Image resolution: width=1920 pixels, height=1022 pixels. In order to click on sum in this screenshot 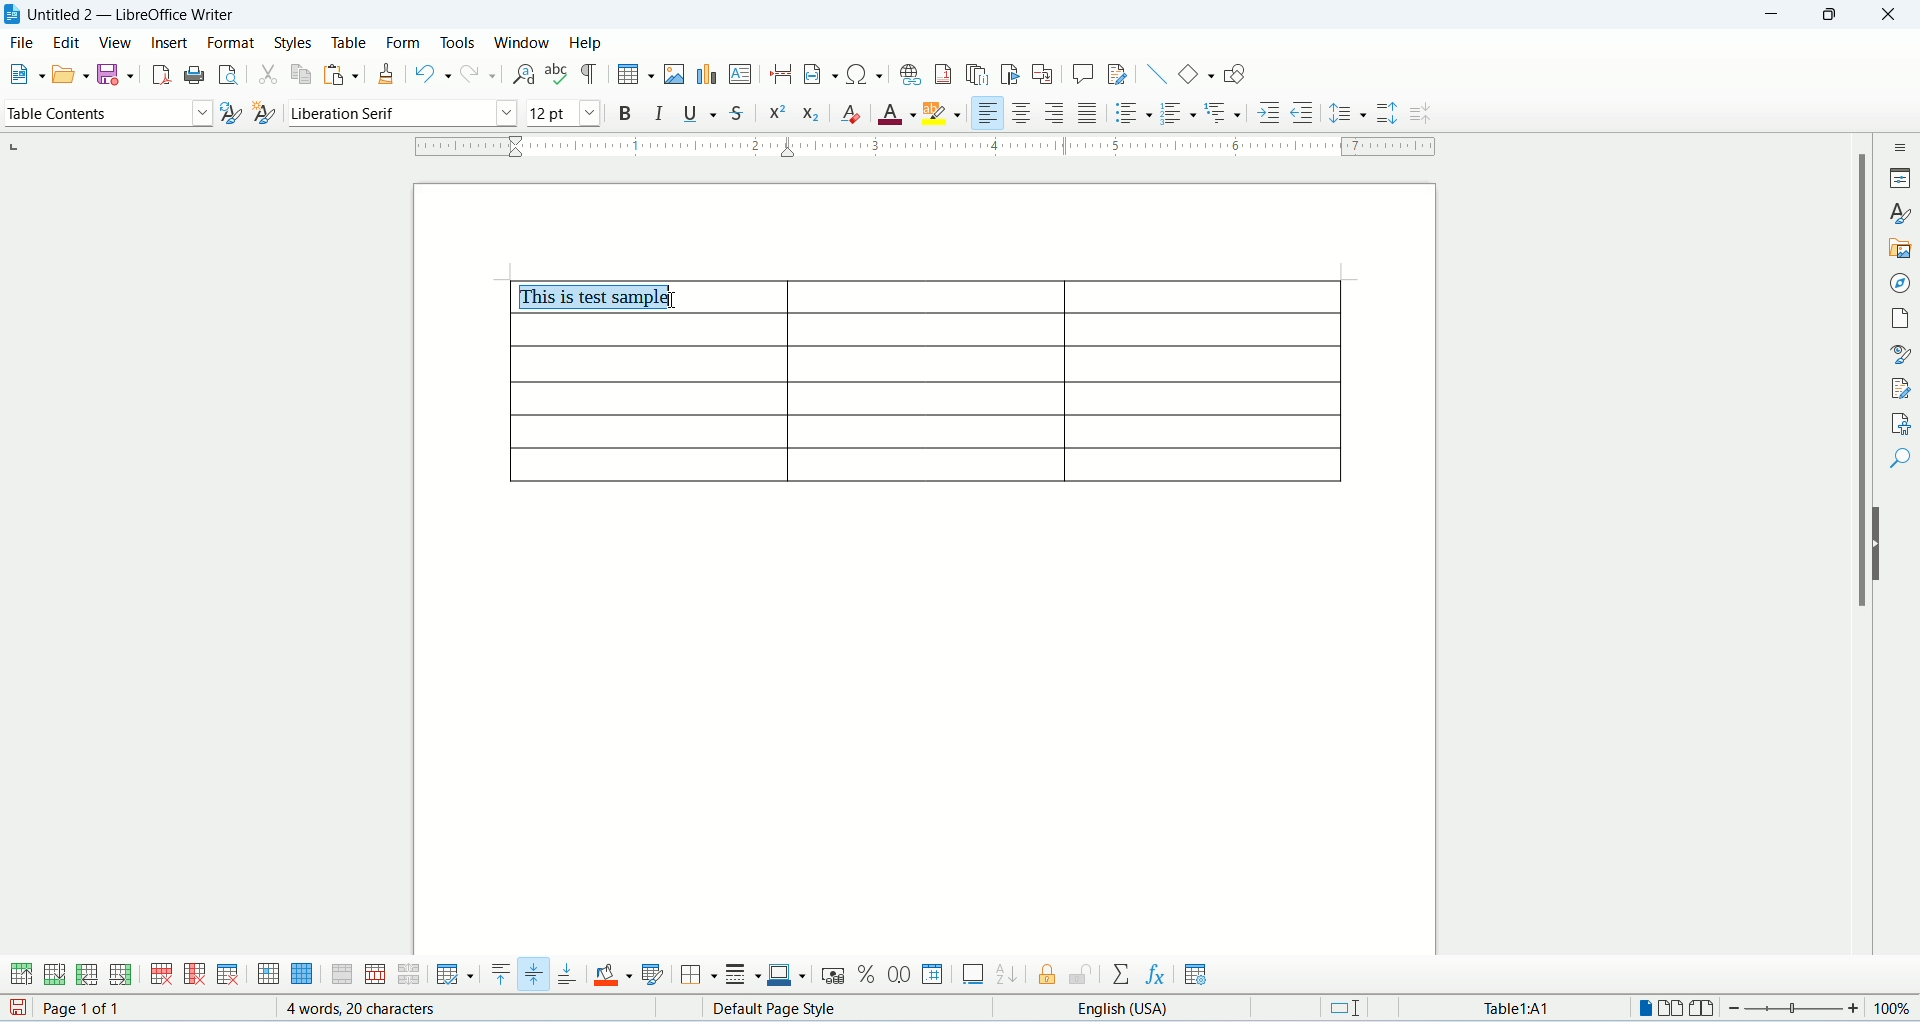, I will do `click(1123, 974)`.